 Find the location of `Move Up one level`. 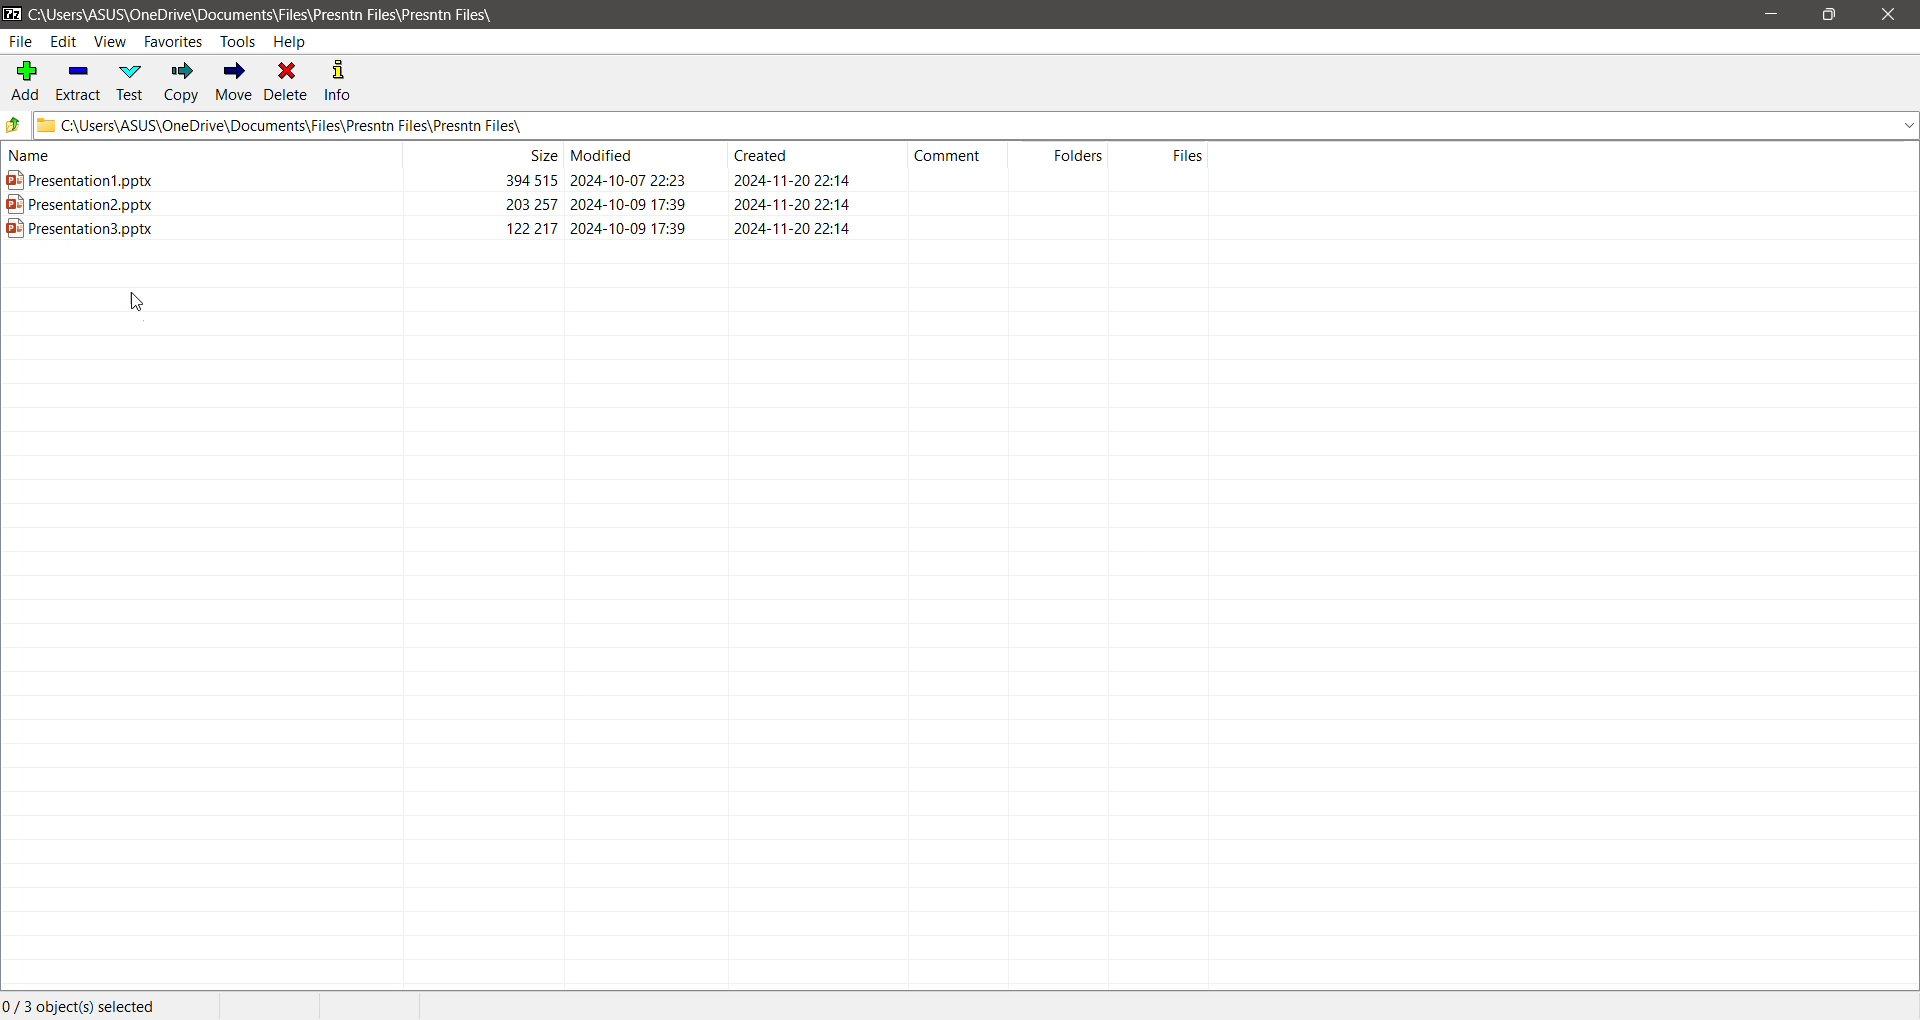

Move Up one level is located at coordinates (14, 125).